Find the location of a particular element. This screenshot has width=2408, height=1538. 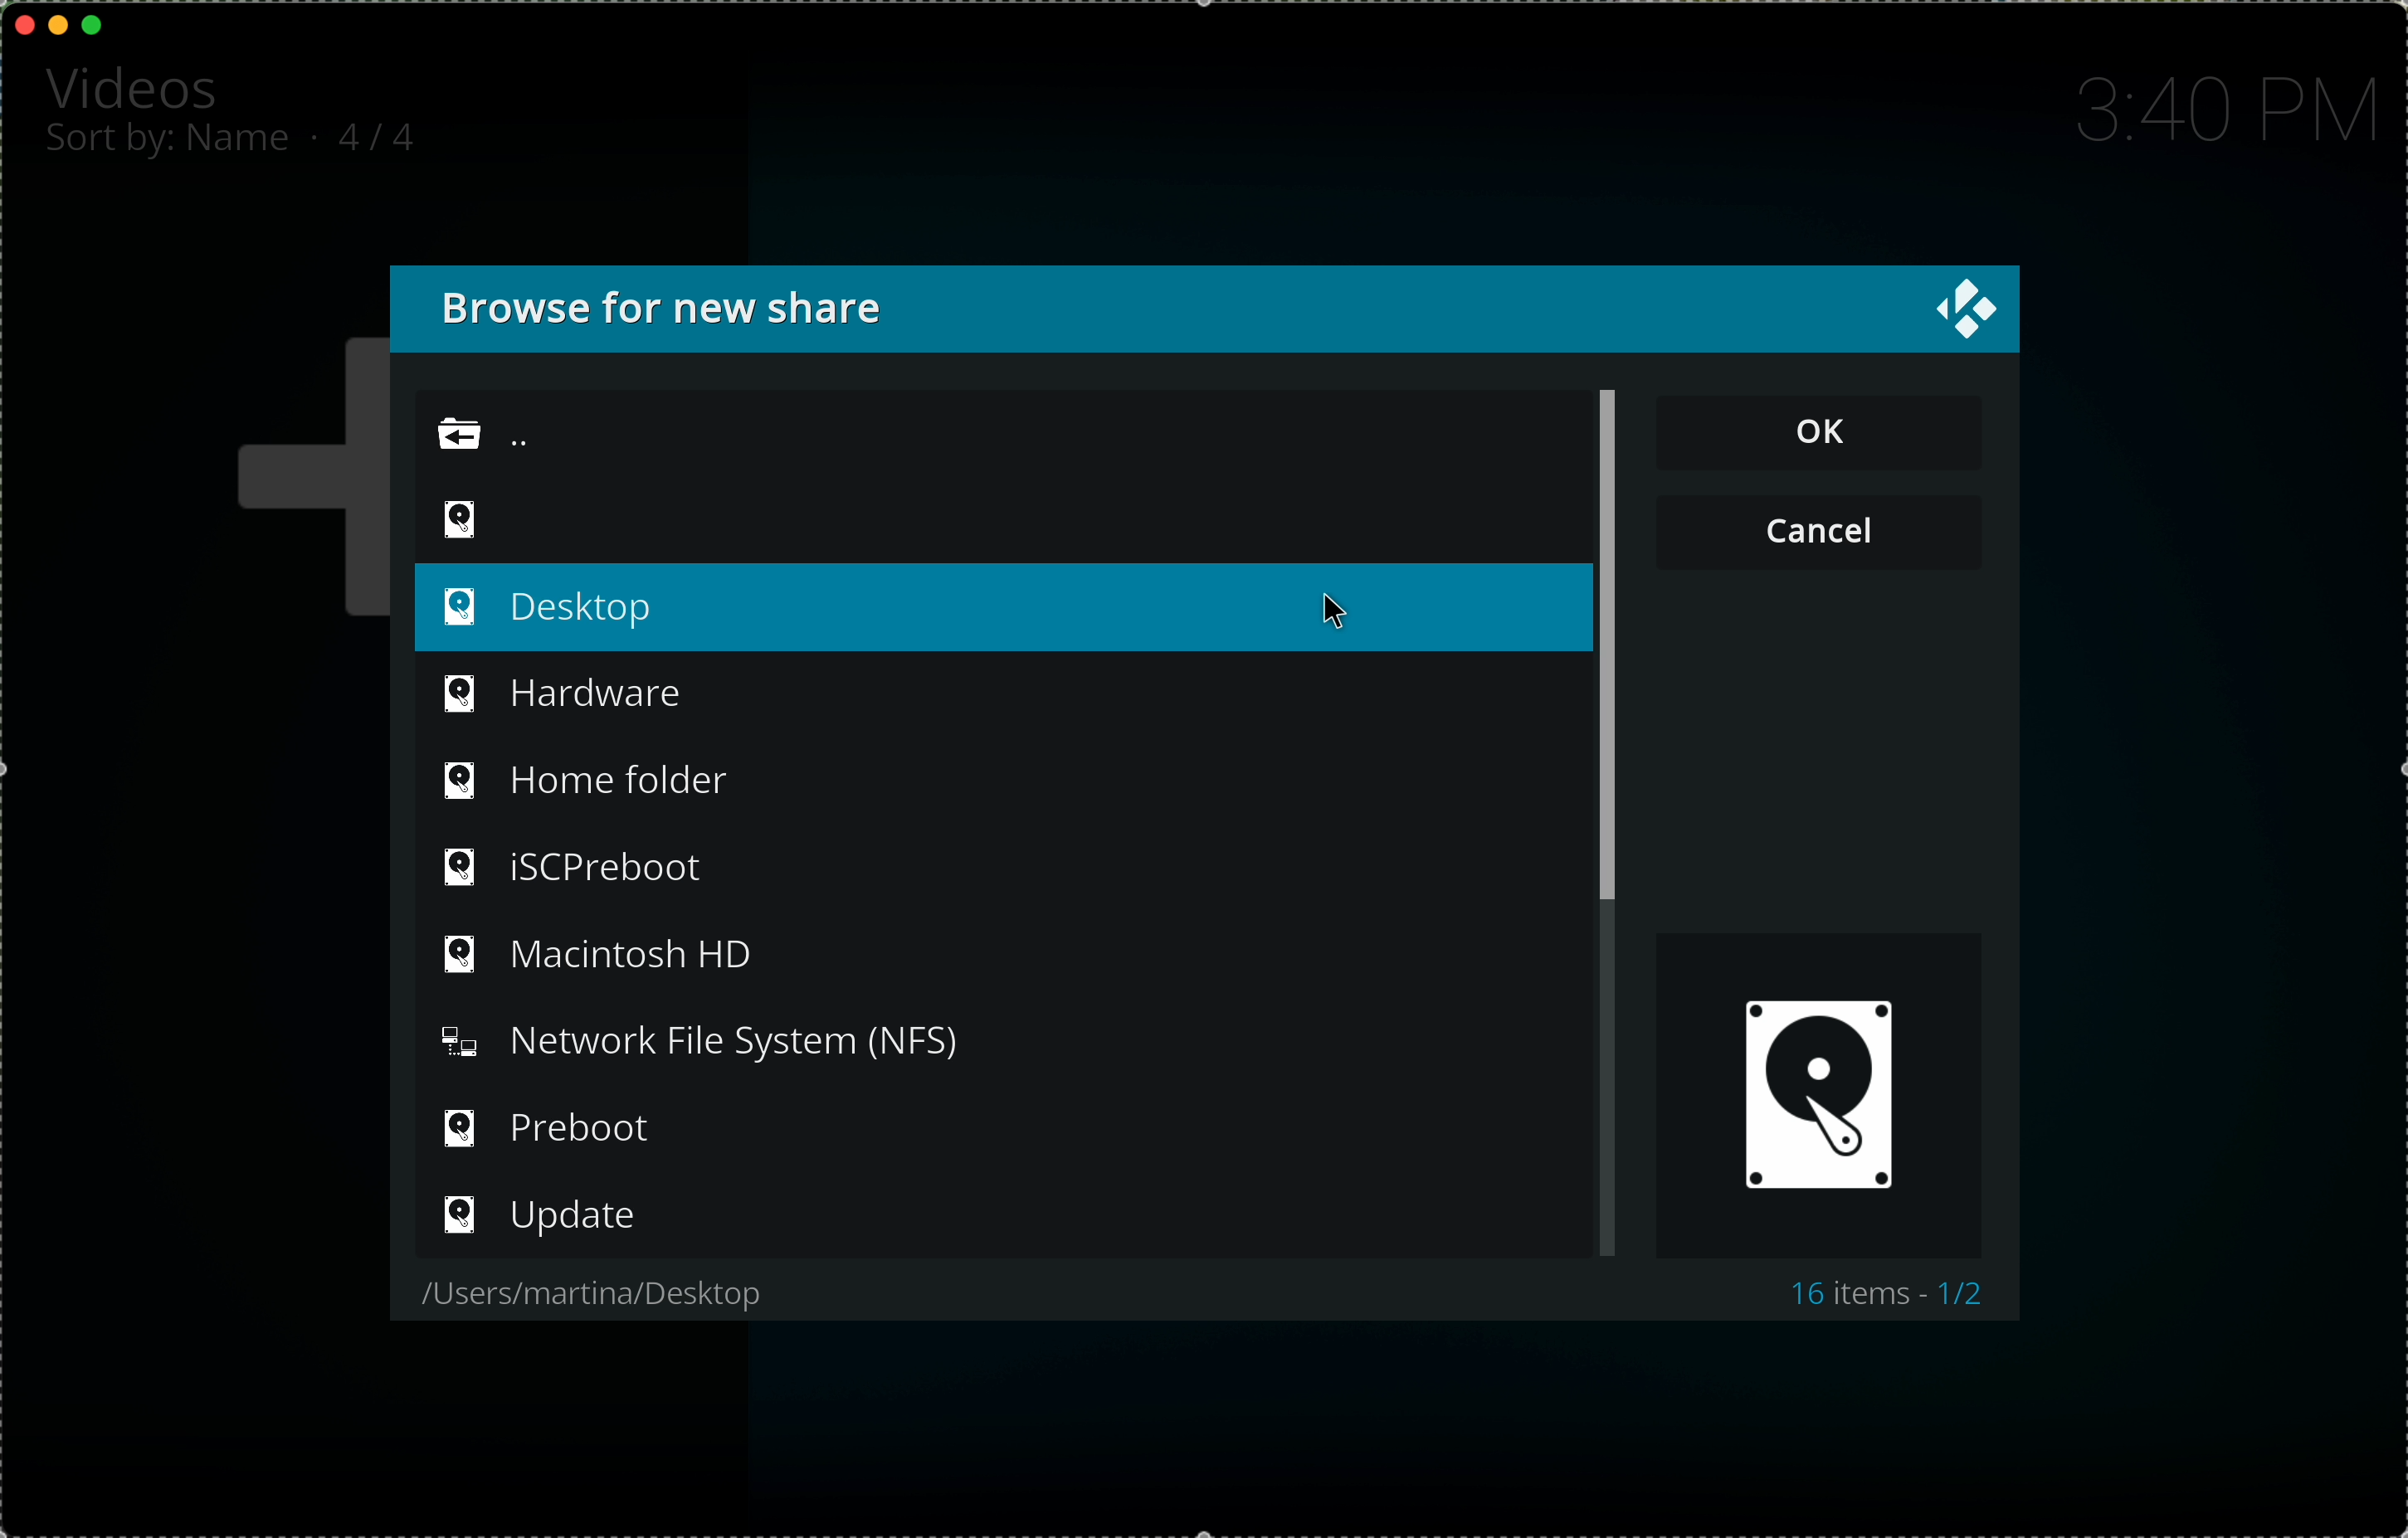

videos icon is located at coordinates (1818, 1089).